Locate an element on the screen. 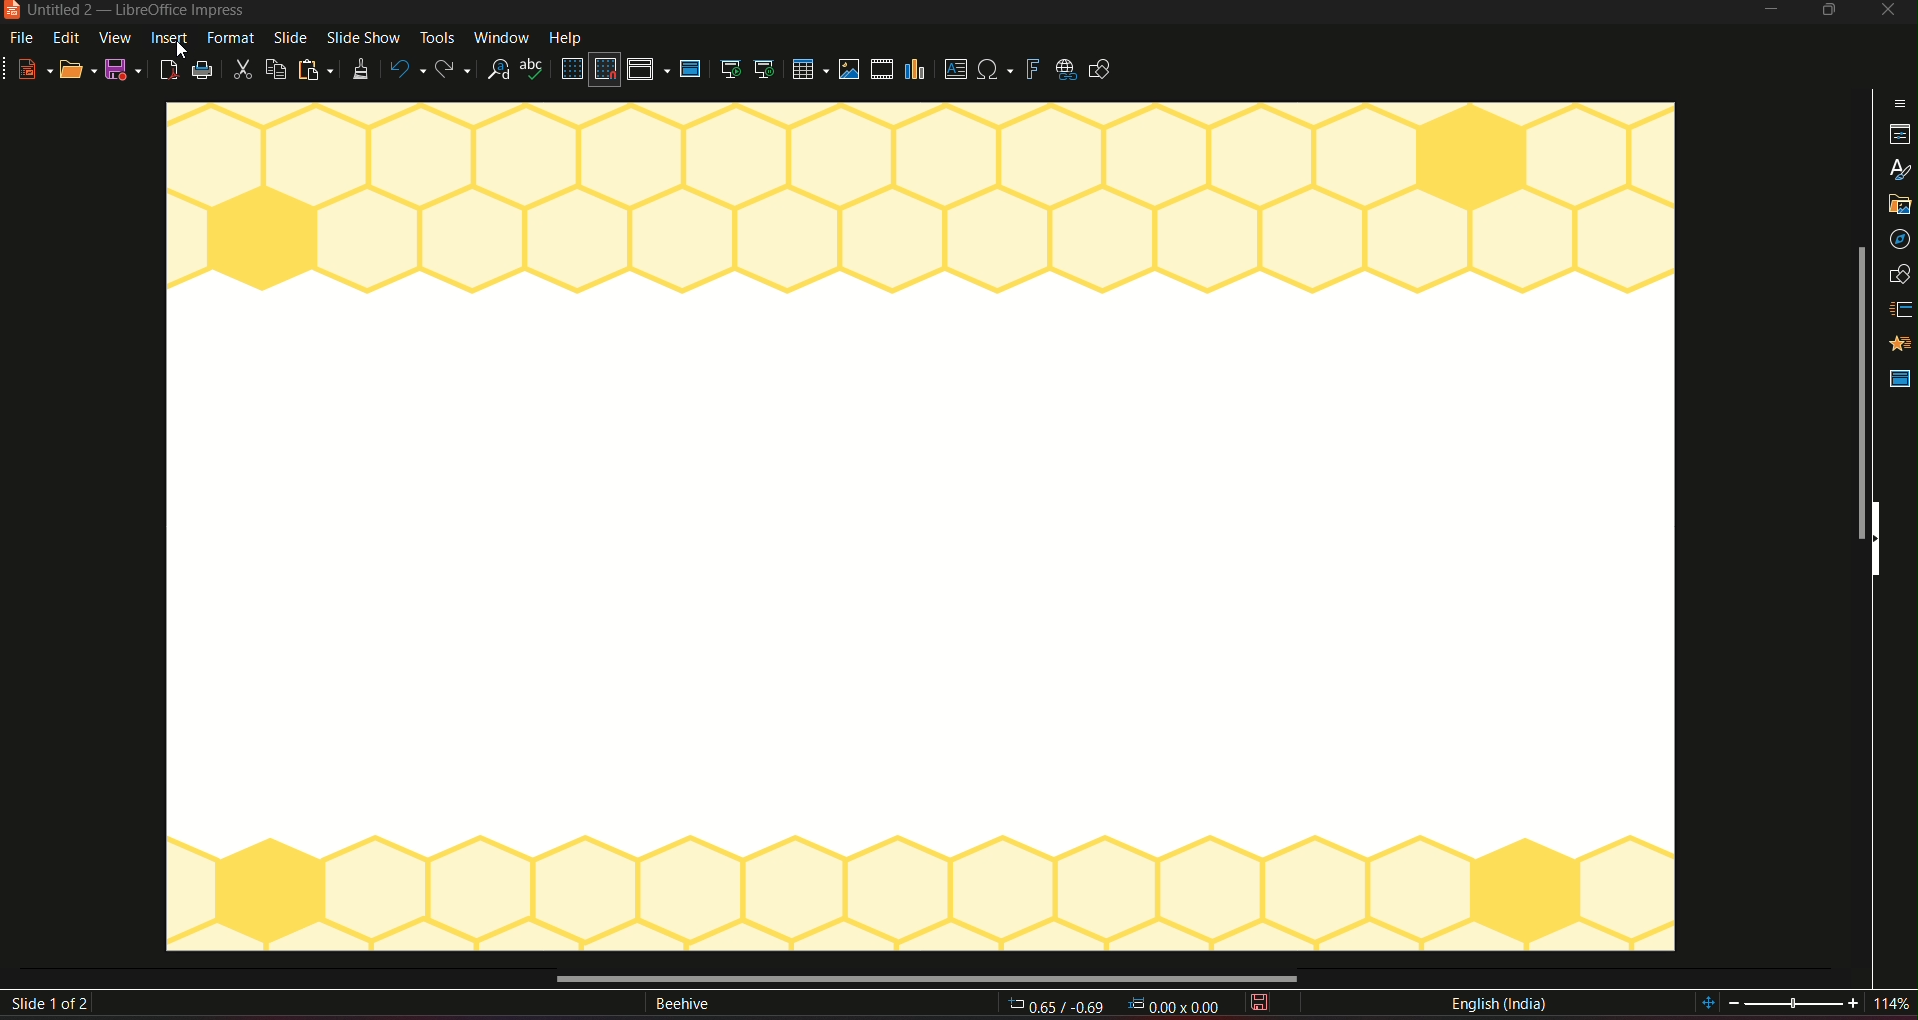 The height and width of the screenshot is (1020, 1918). file is located at coordinates (25, 39).